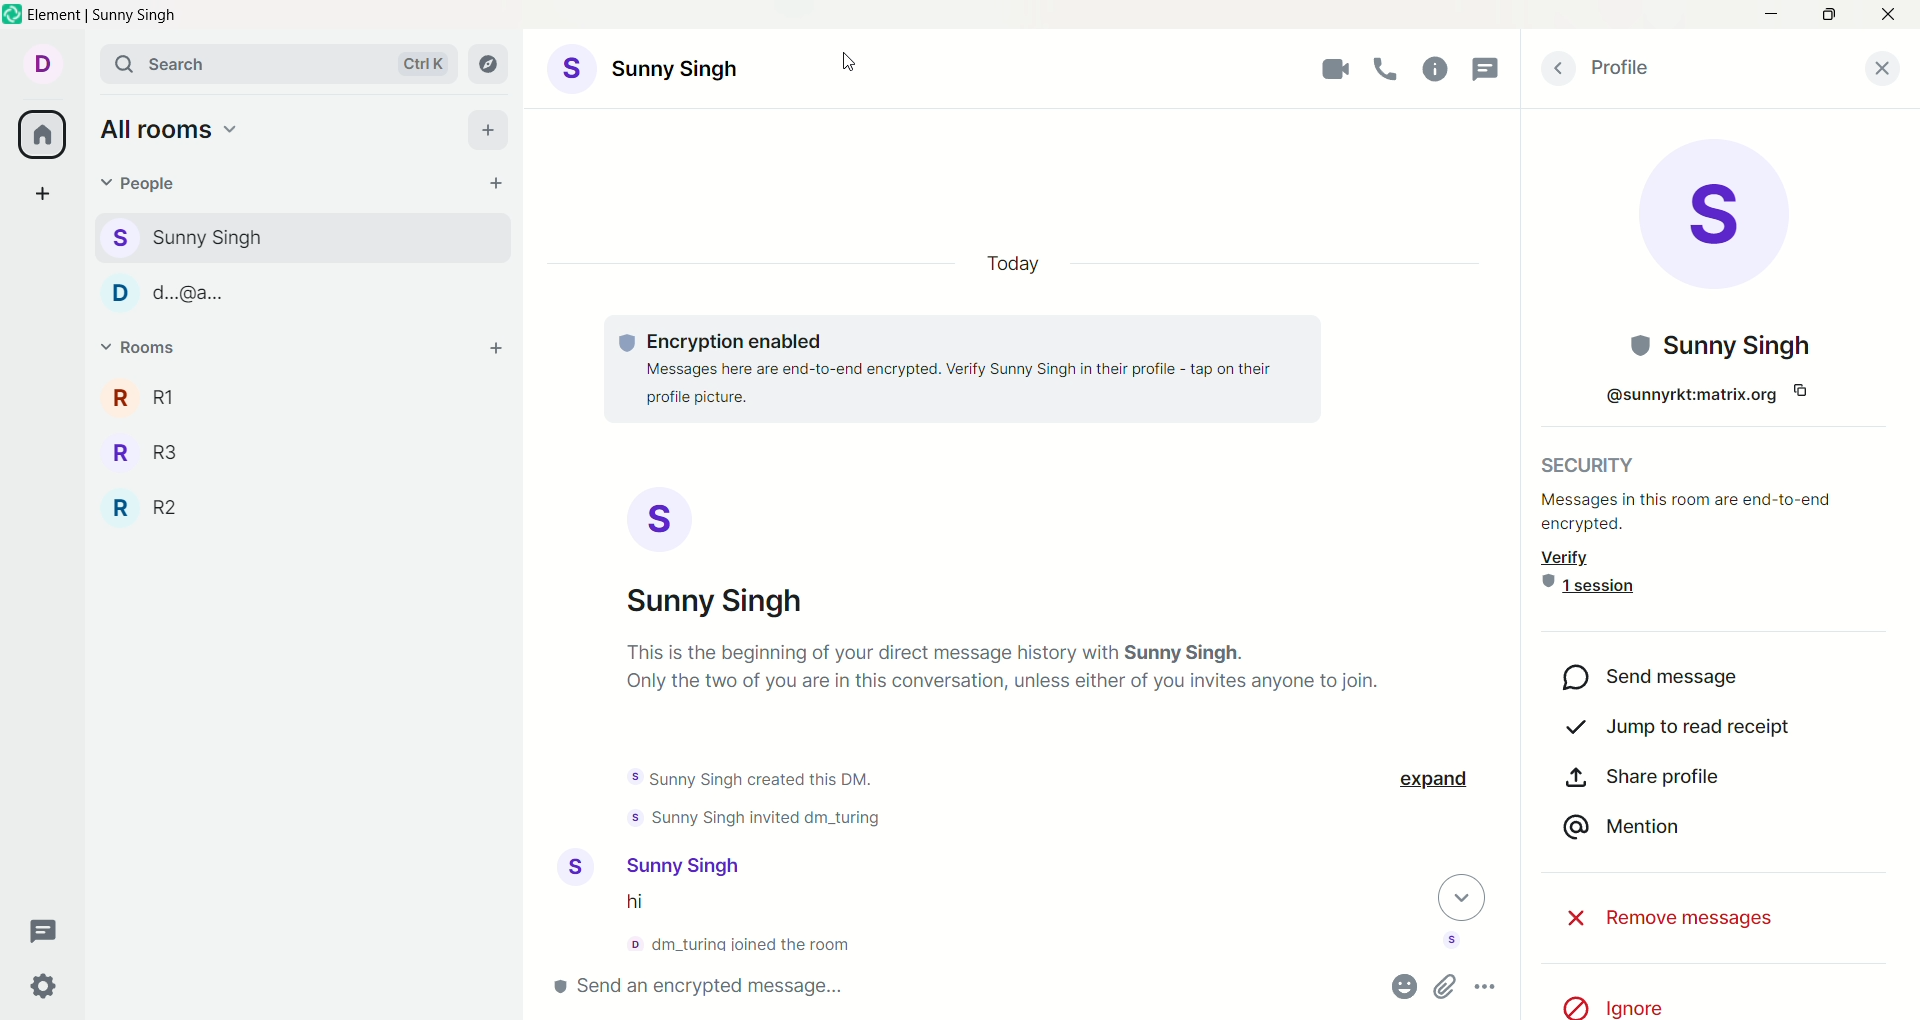  Describe the element at coordinates (1642, 778) in the screenshot. I see `share profile` at that location.